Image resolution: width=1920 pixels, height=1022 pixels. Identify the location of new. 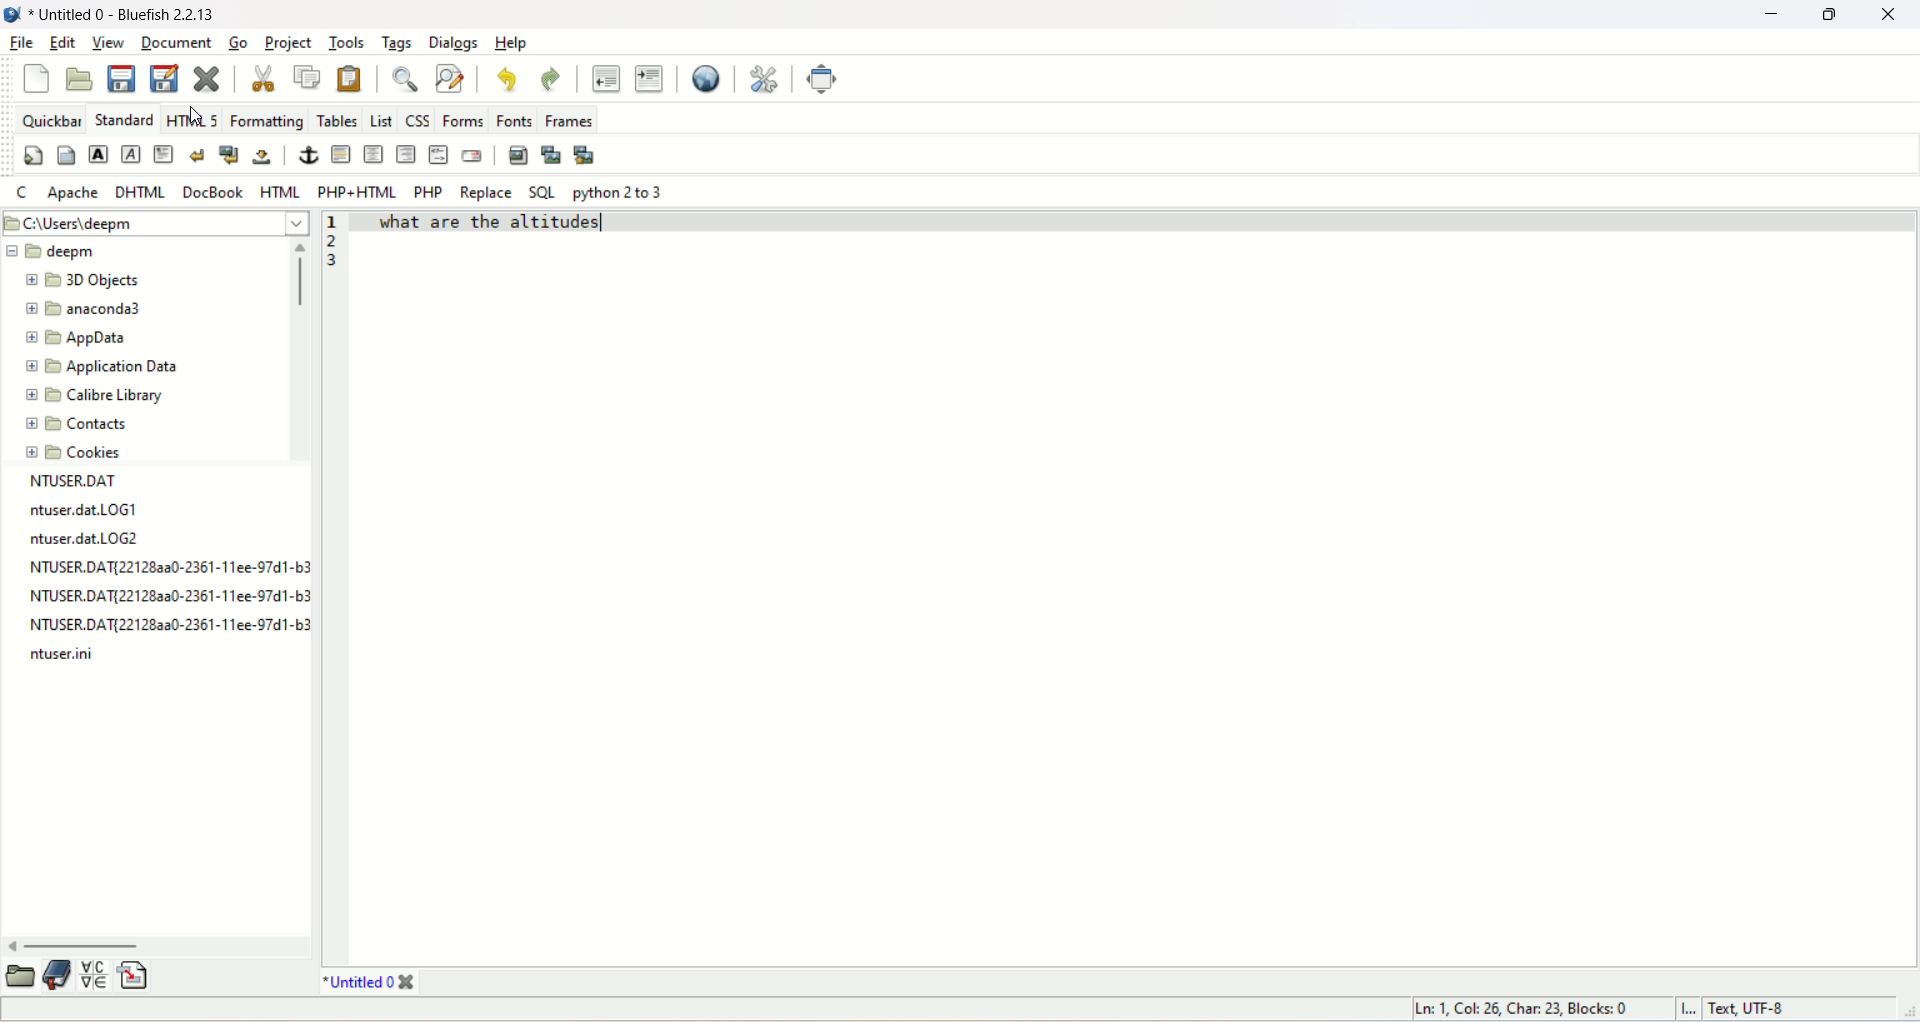
(35, 79).